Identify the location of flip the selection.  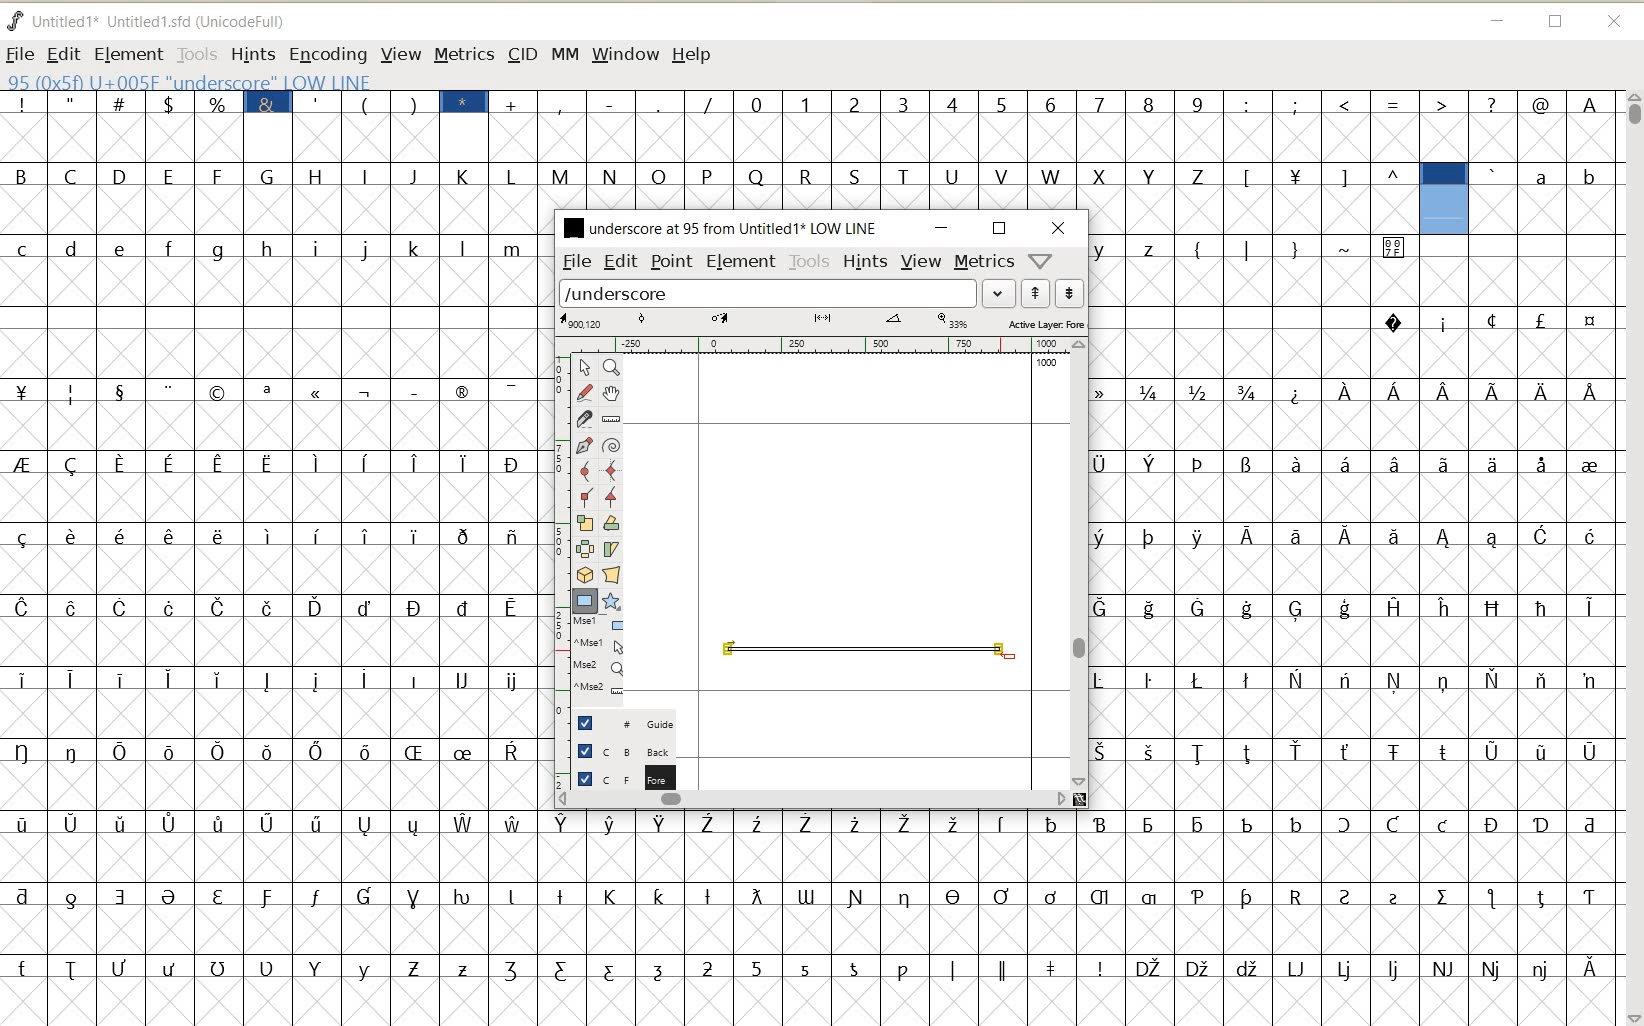
(584, 548).